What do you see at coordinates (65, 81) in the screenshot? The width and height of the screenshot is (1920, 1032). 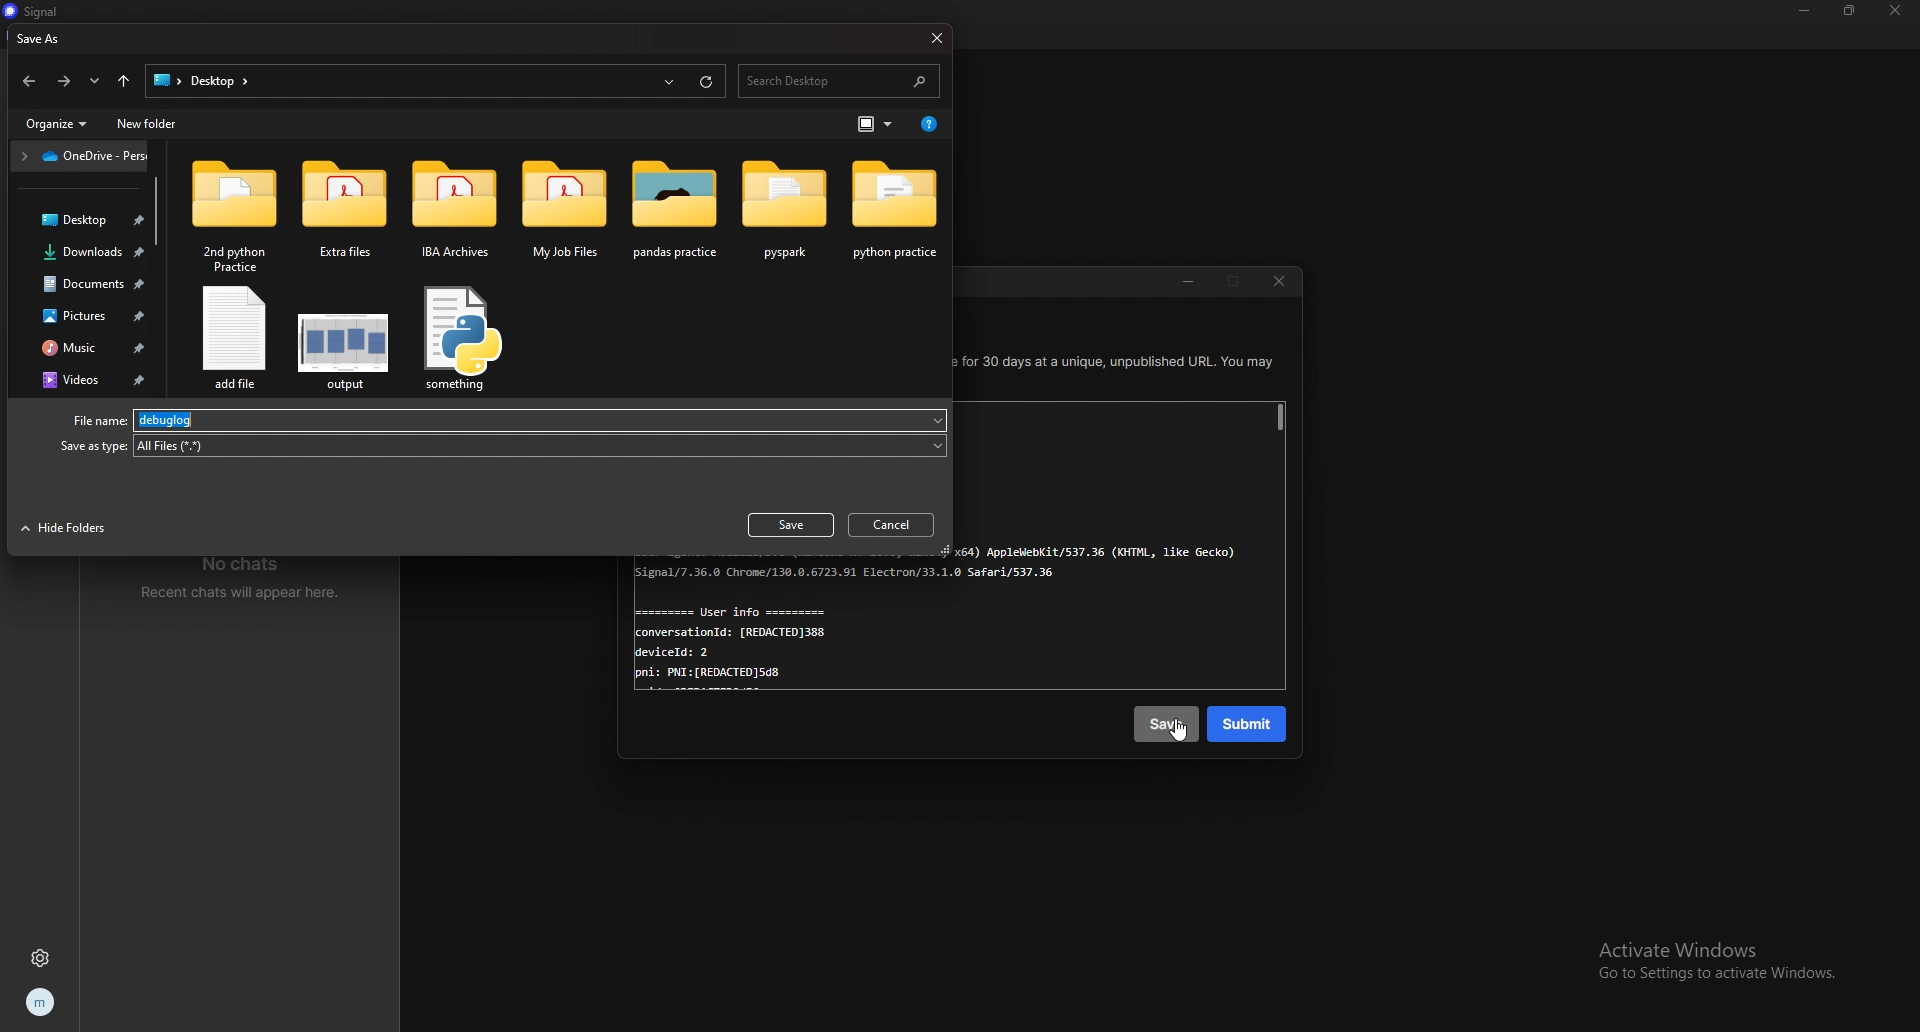 I see `forward` at bounding box center [65, 81].